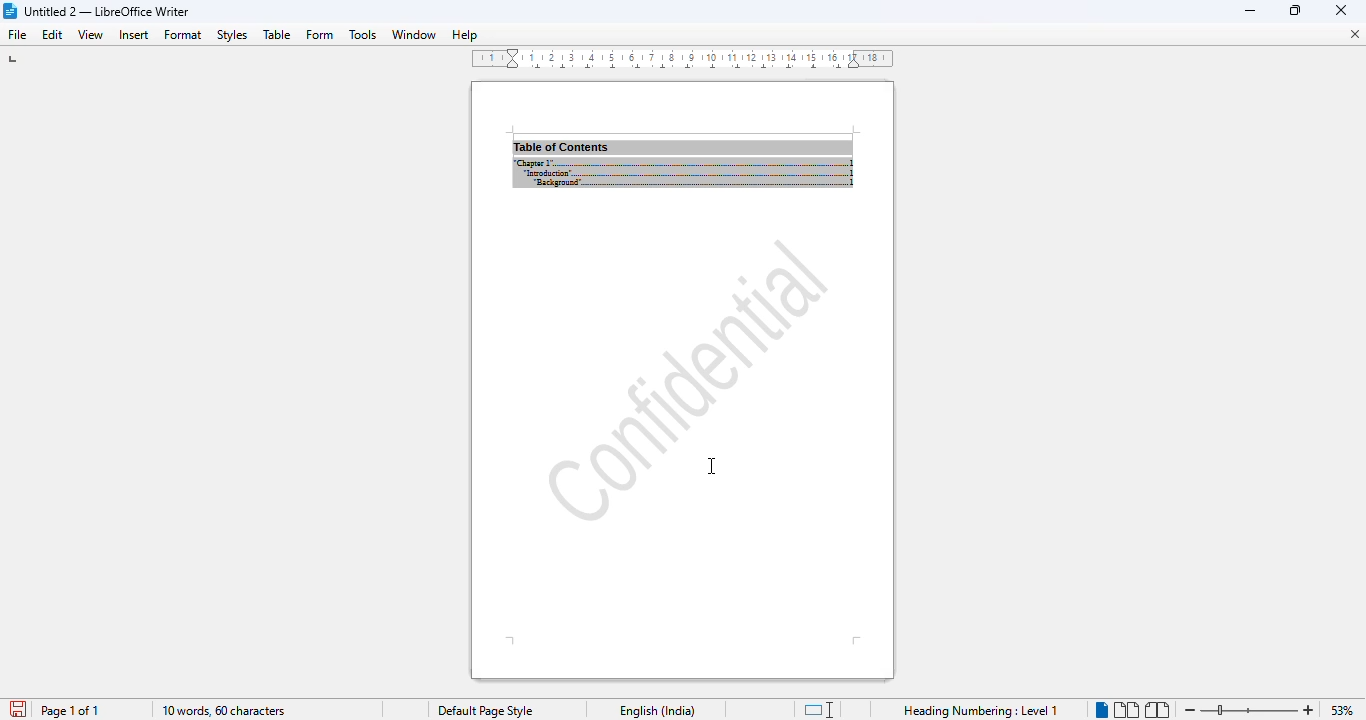 The width and height of the screenshot is (1366, 720). I want to click on form, so click(319, 35).